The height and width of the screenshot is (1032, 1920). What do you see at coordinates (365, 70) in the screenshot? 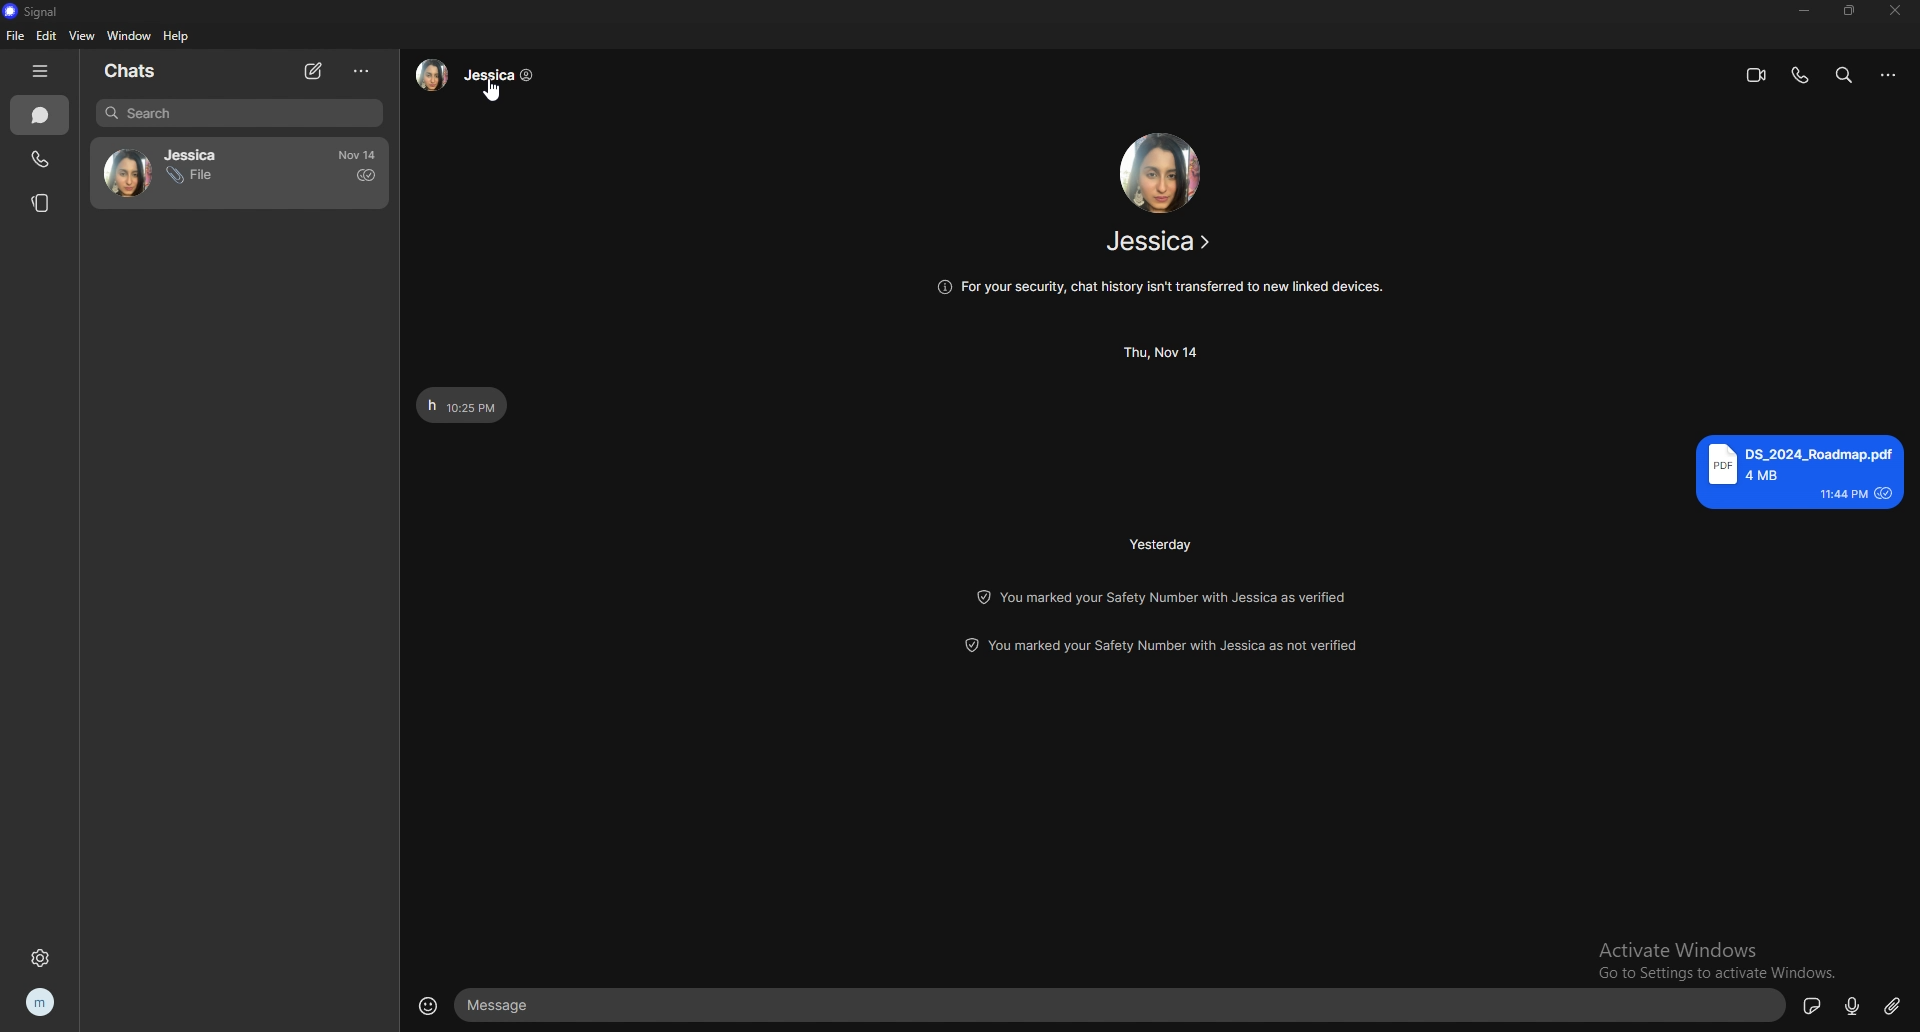
I see `options` at bounding box center [365, 70].